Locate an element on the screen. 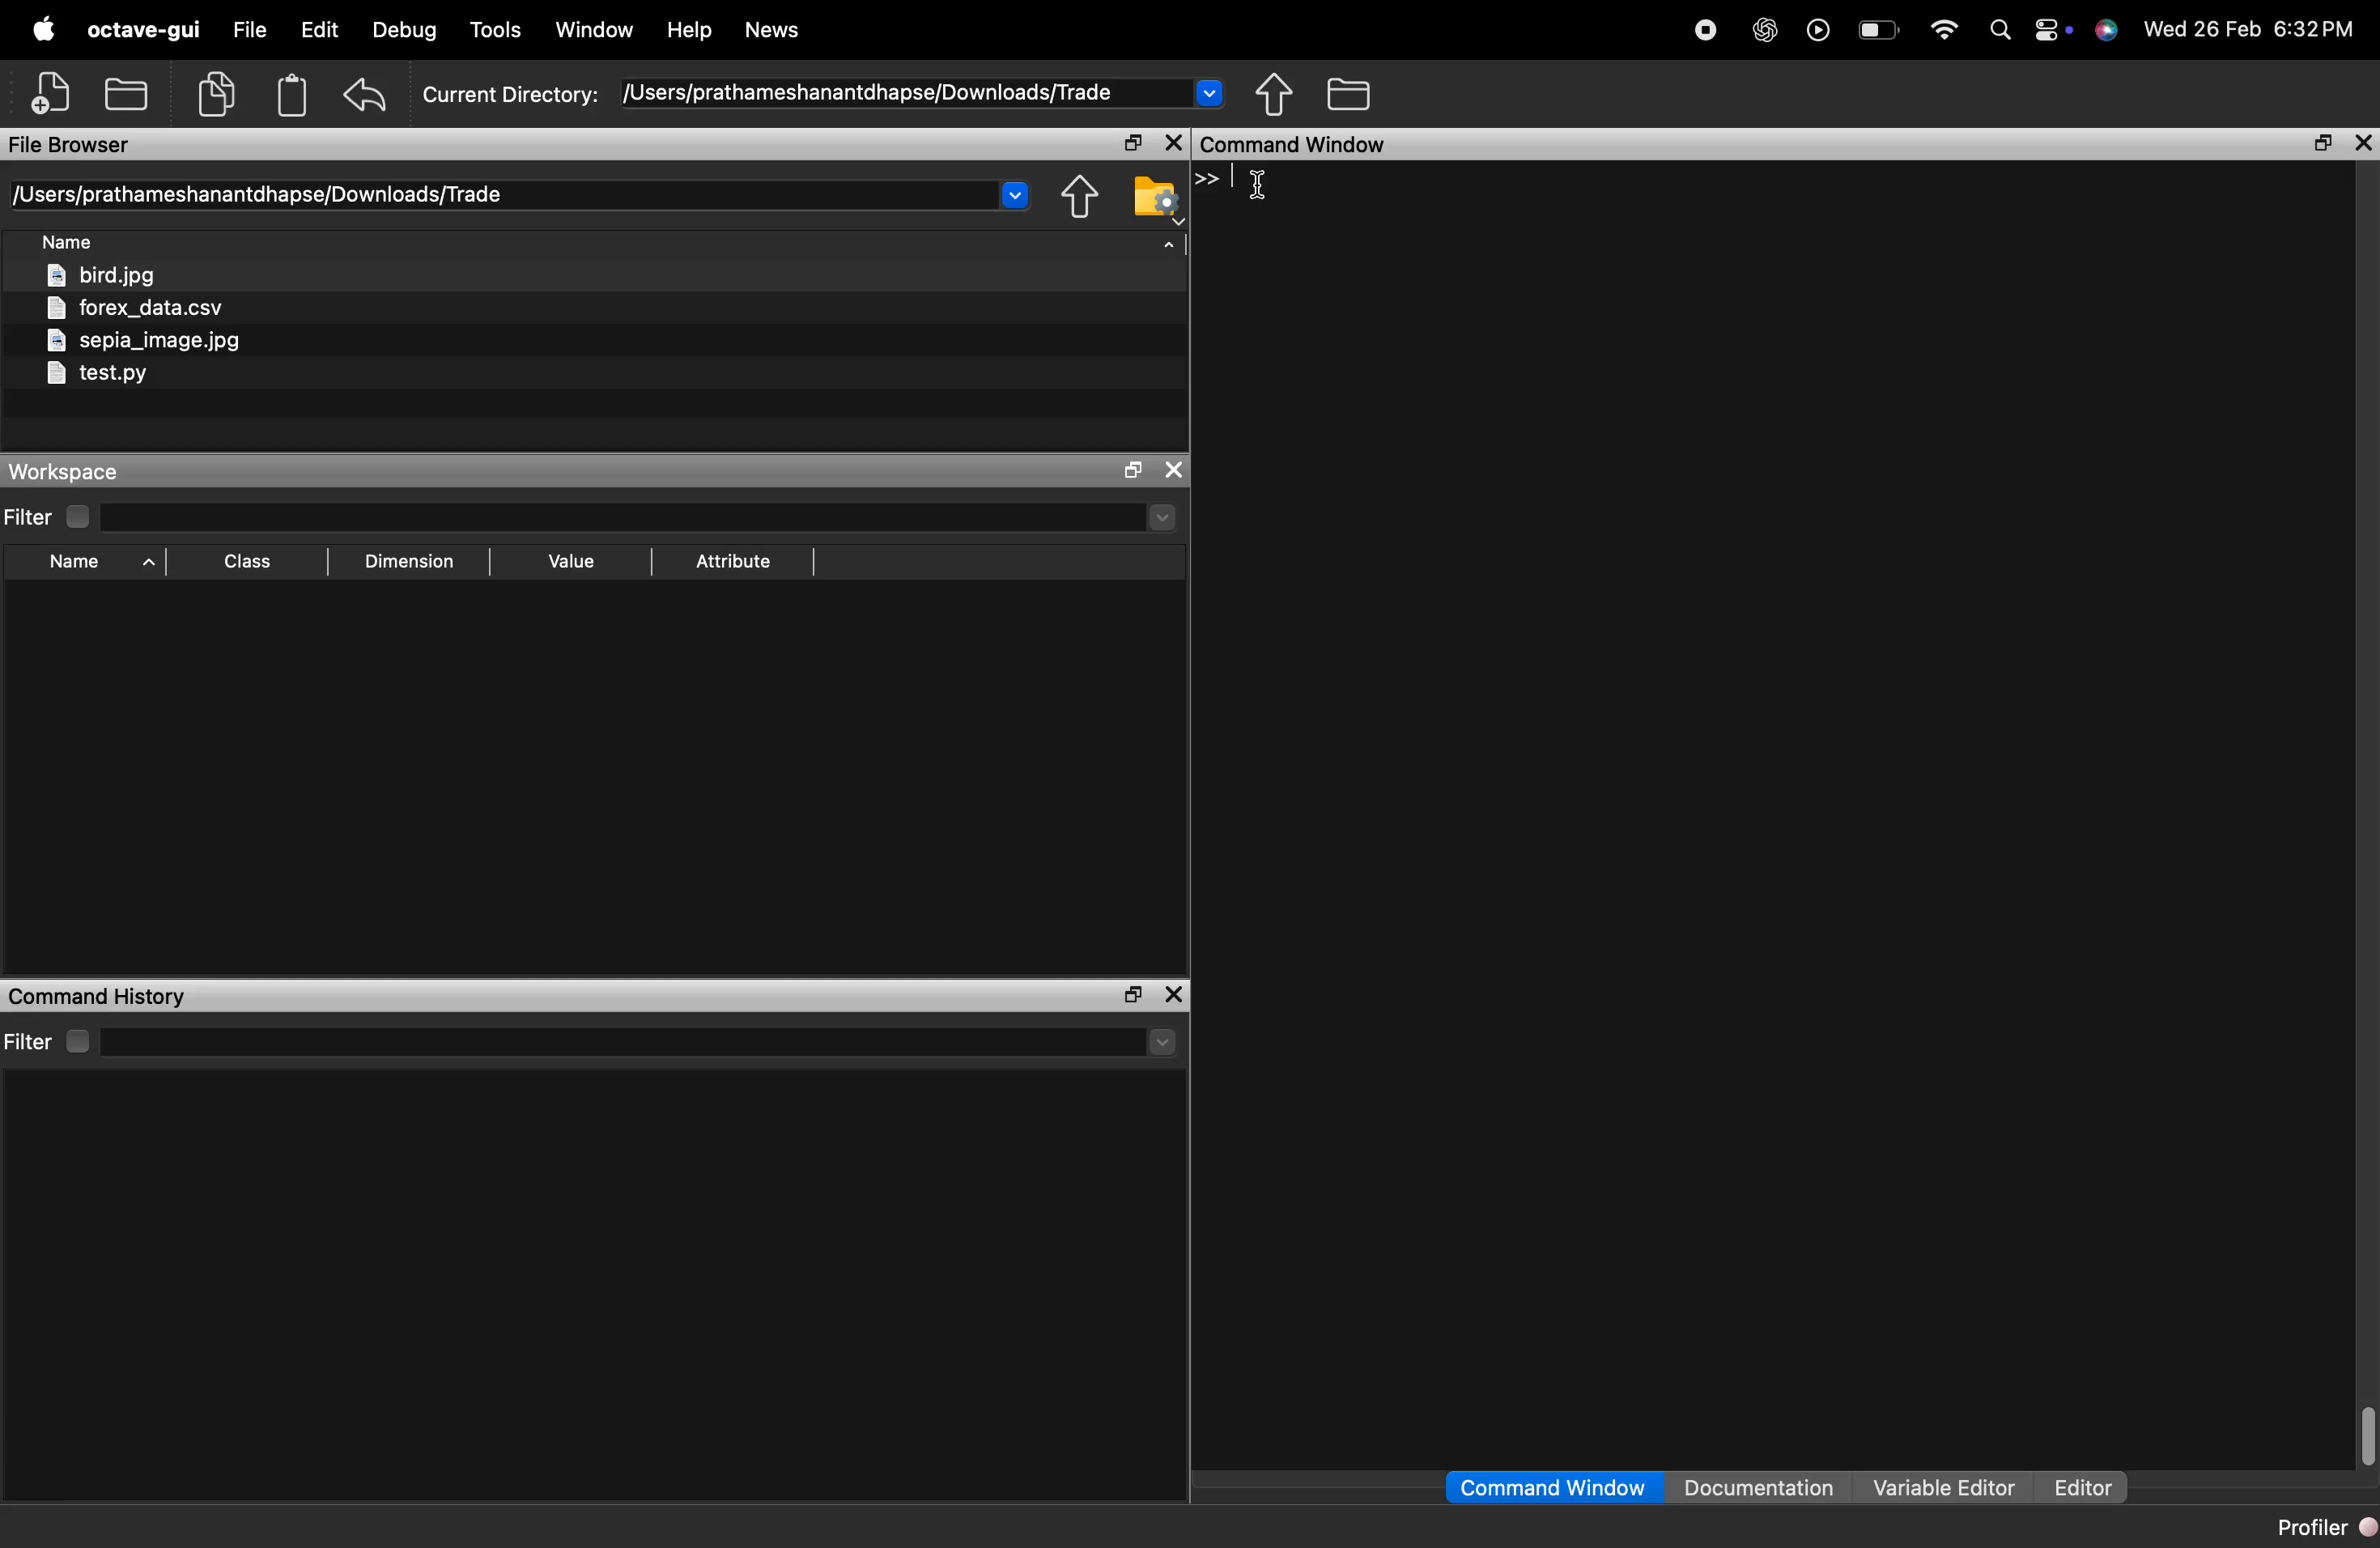  date and time is located at coordinates (2253, 31).